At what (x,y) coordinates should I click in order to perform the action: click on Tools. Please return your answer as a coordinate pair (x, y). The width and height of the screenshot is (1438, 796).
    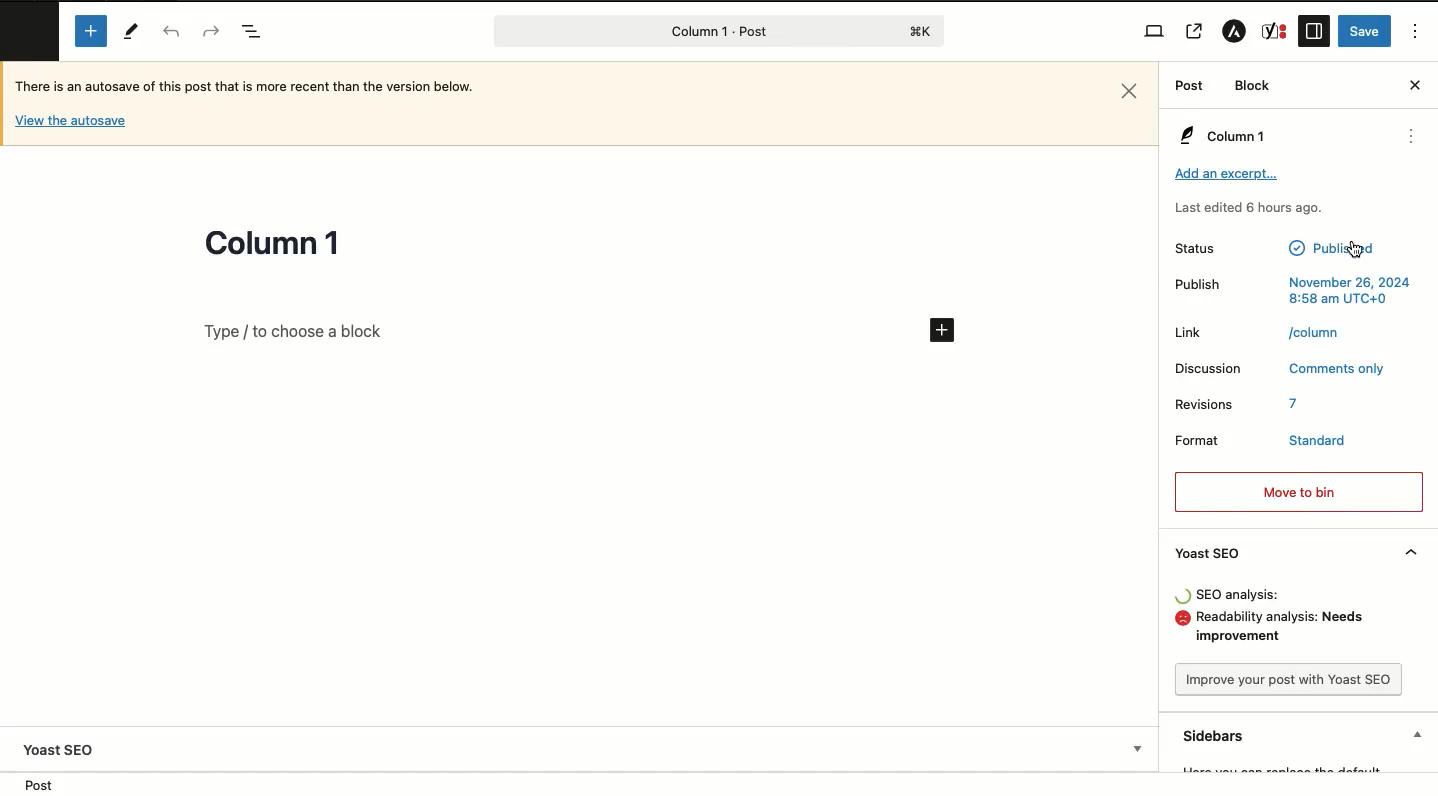
    Looking at the image, I should click on (134, 34).